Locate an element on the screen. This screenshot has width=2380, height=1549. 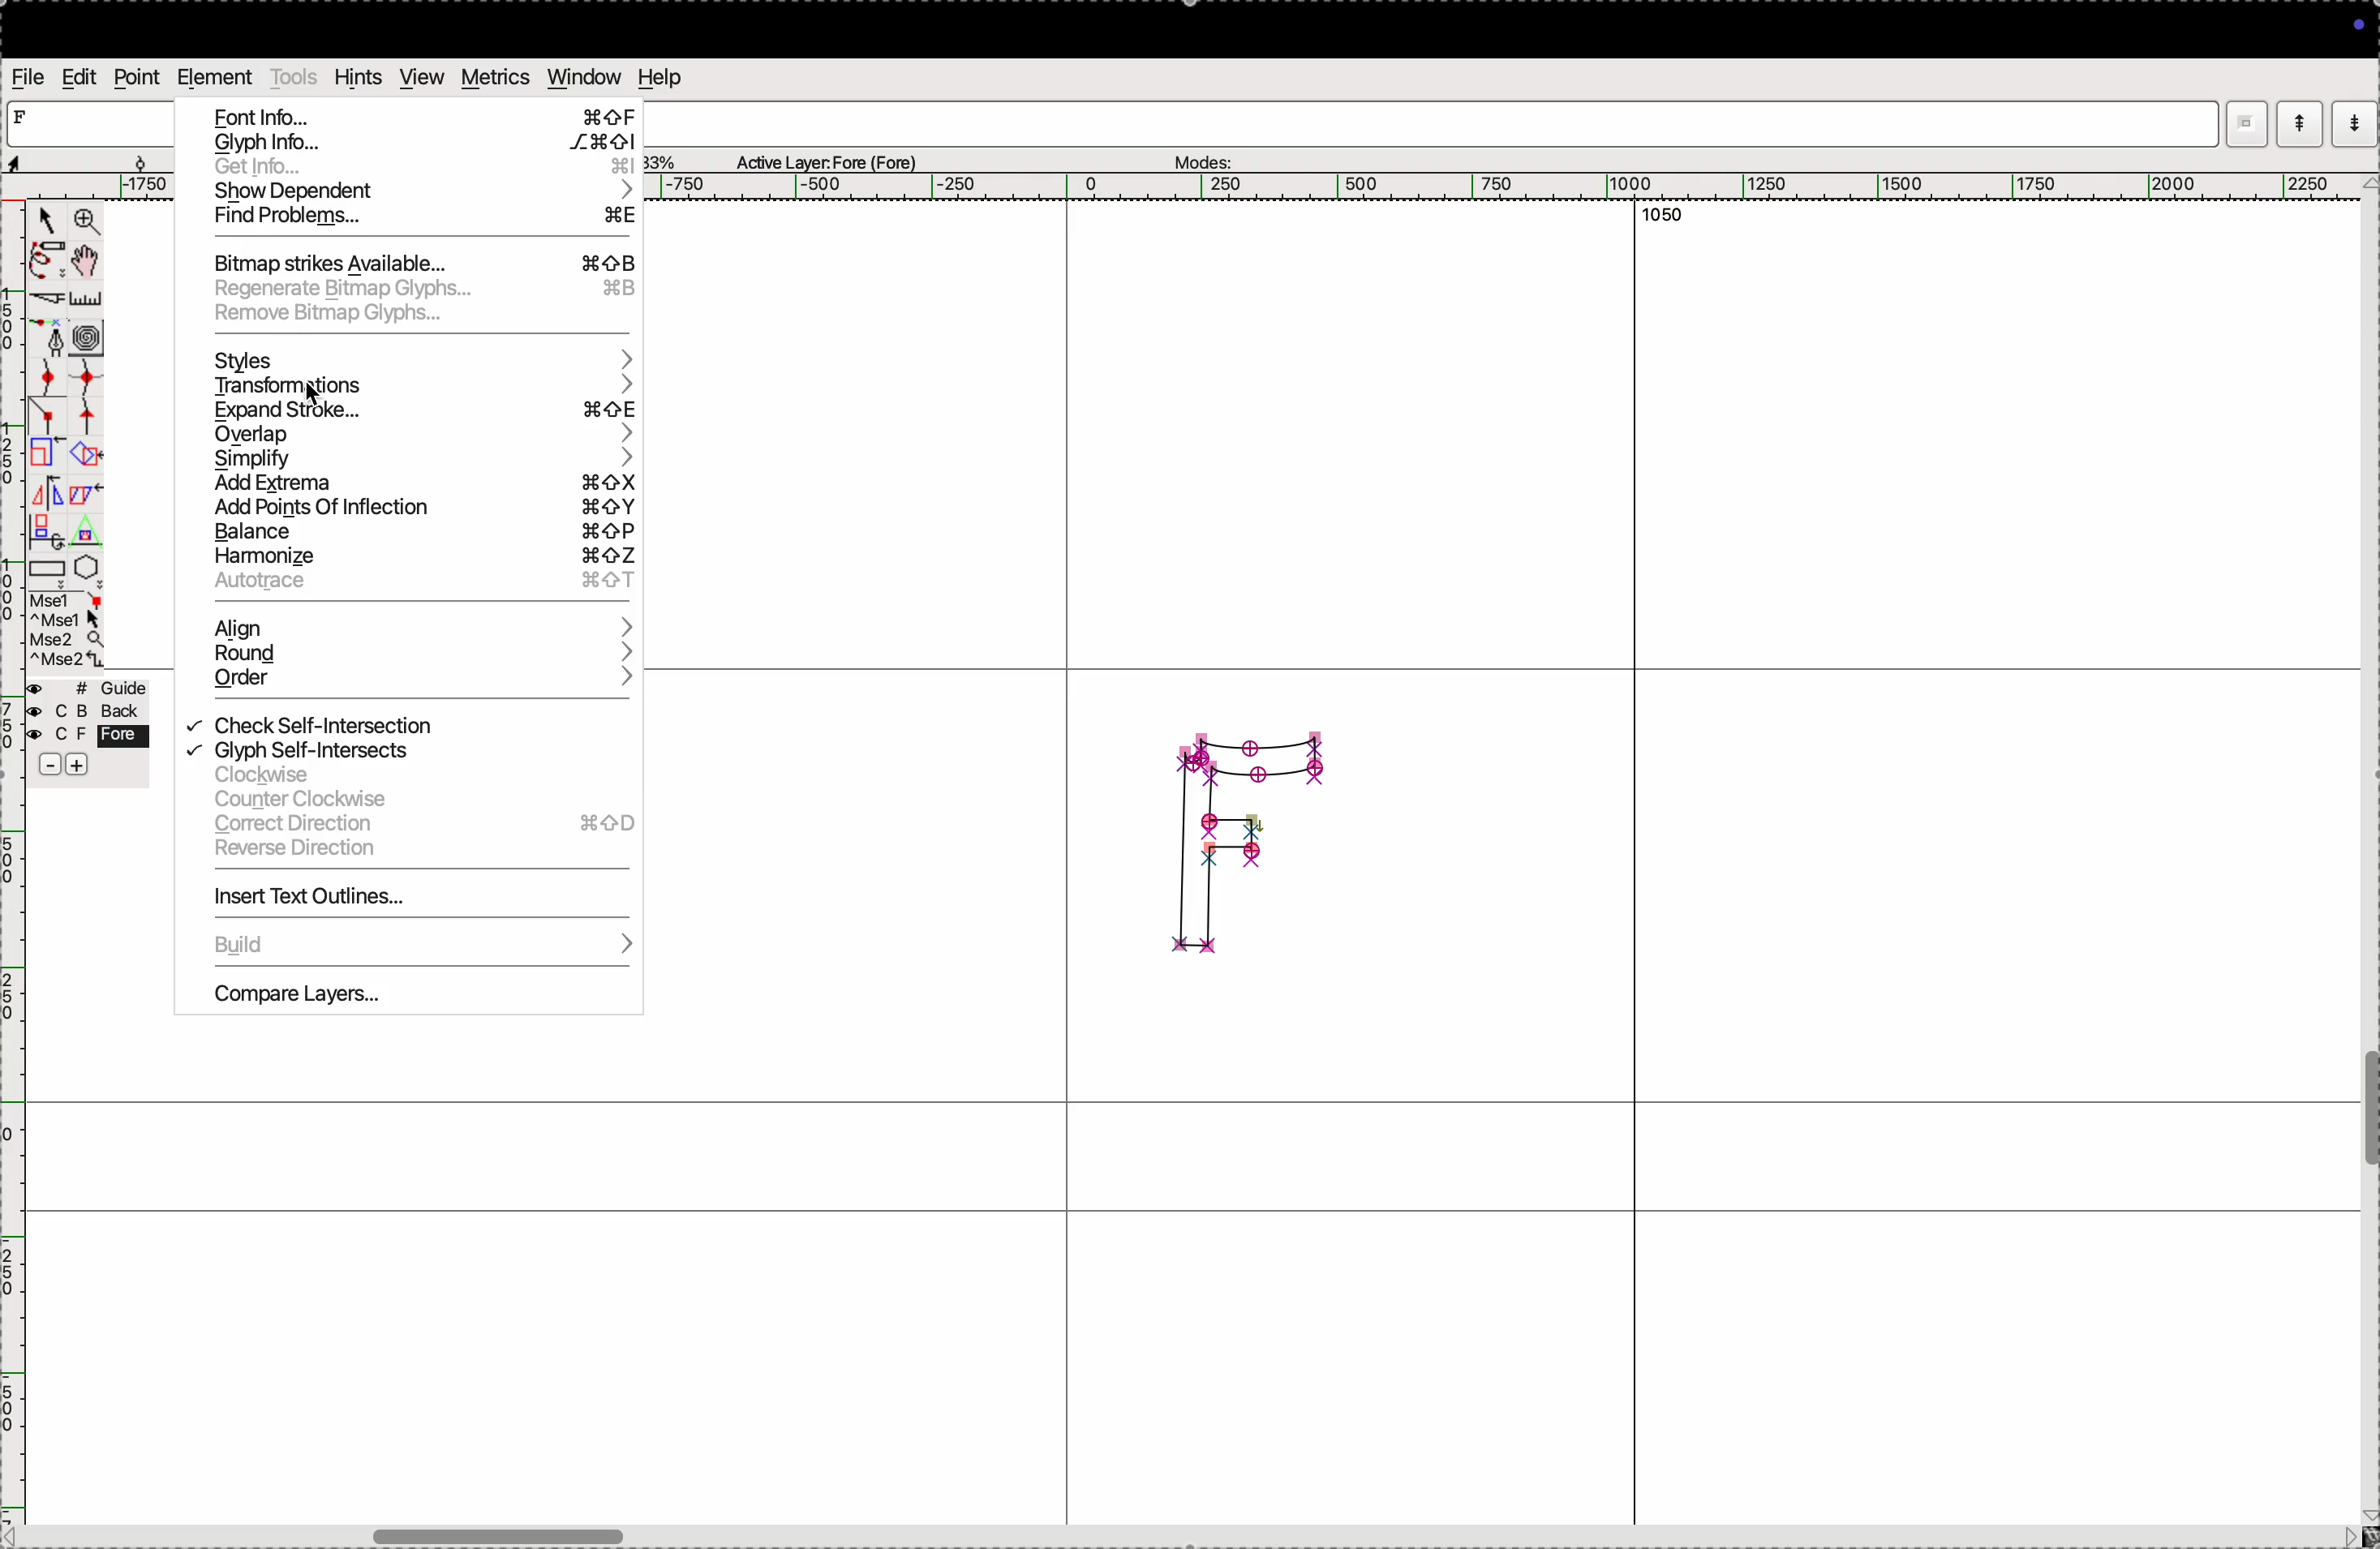
insert text out lines is located at coordinates (414, 900).